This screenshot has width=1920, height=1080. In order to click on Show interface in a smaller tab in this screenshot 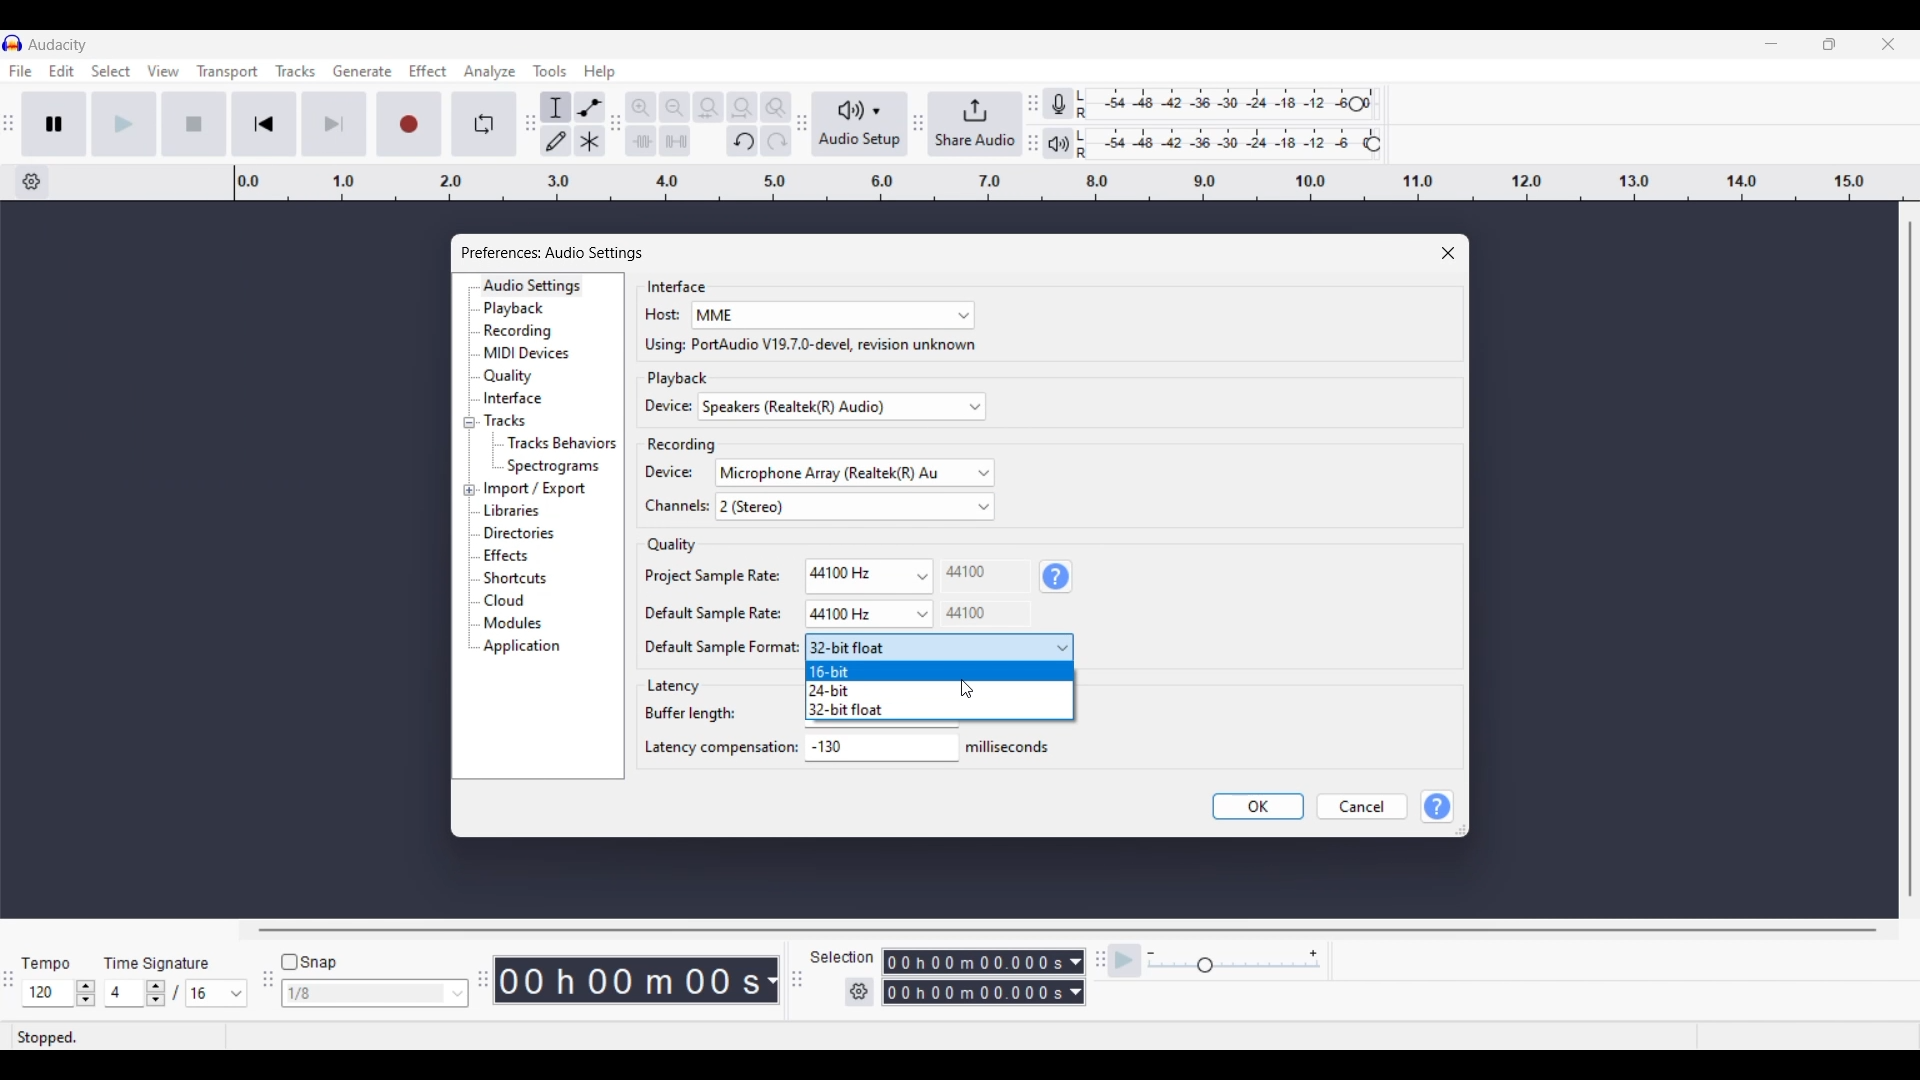, I will do `click(1829, 44)`.